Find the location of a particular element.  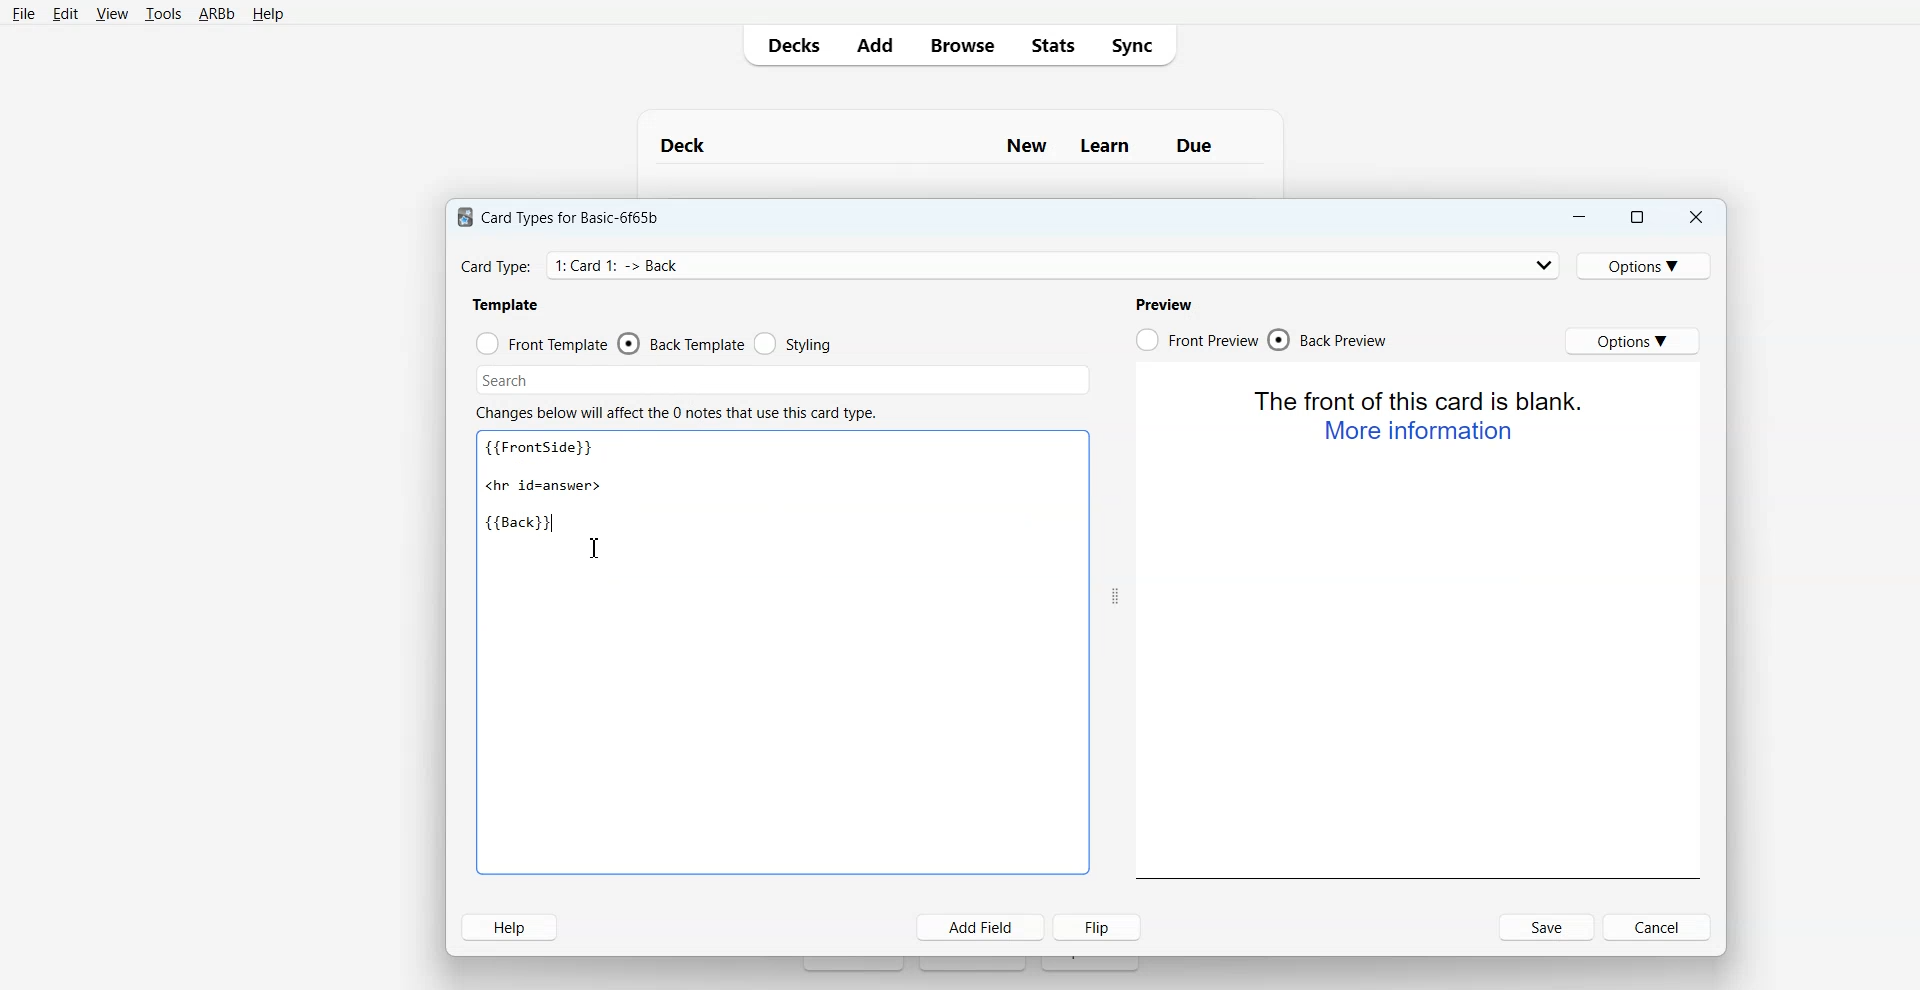

Help is located at coordinates (510, 927).